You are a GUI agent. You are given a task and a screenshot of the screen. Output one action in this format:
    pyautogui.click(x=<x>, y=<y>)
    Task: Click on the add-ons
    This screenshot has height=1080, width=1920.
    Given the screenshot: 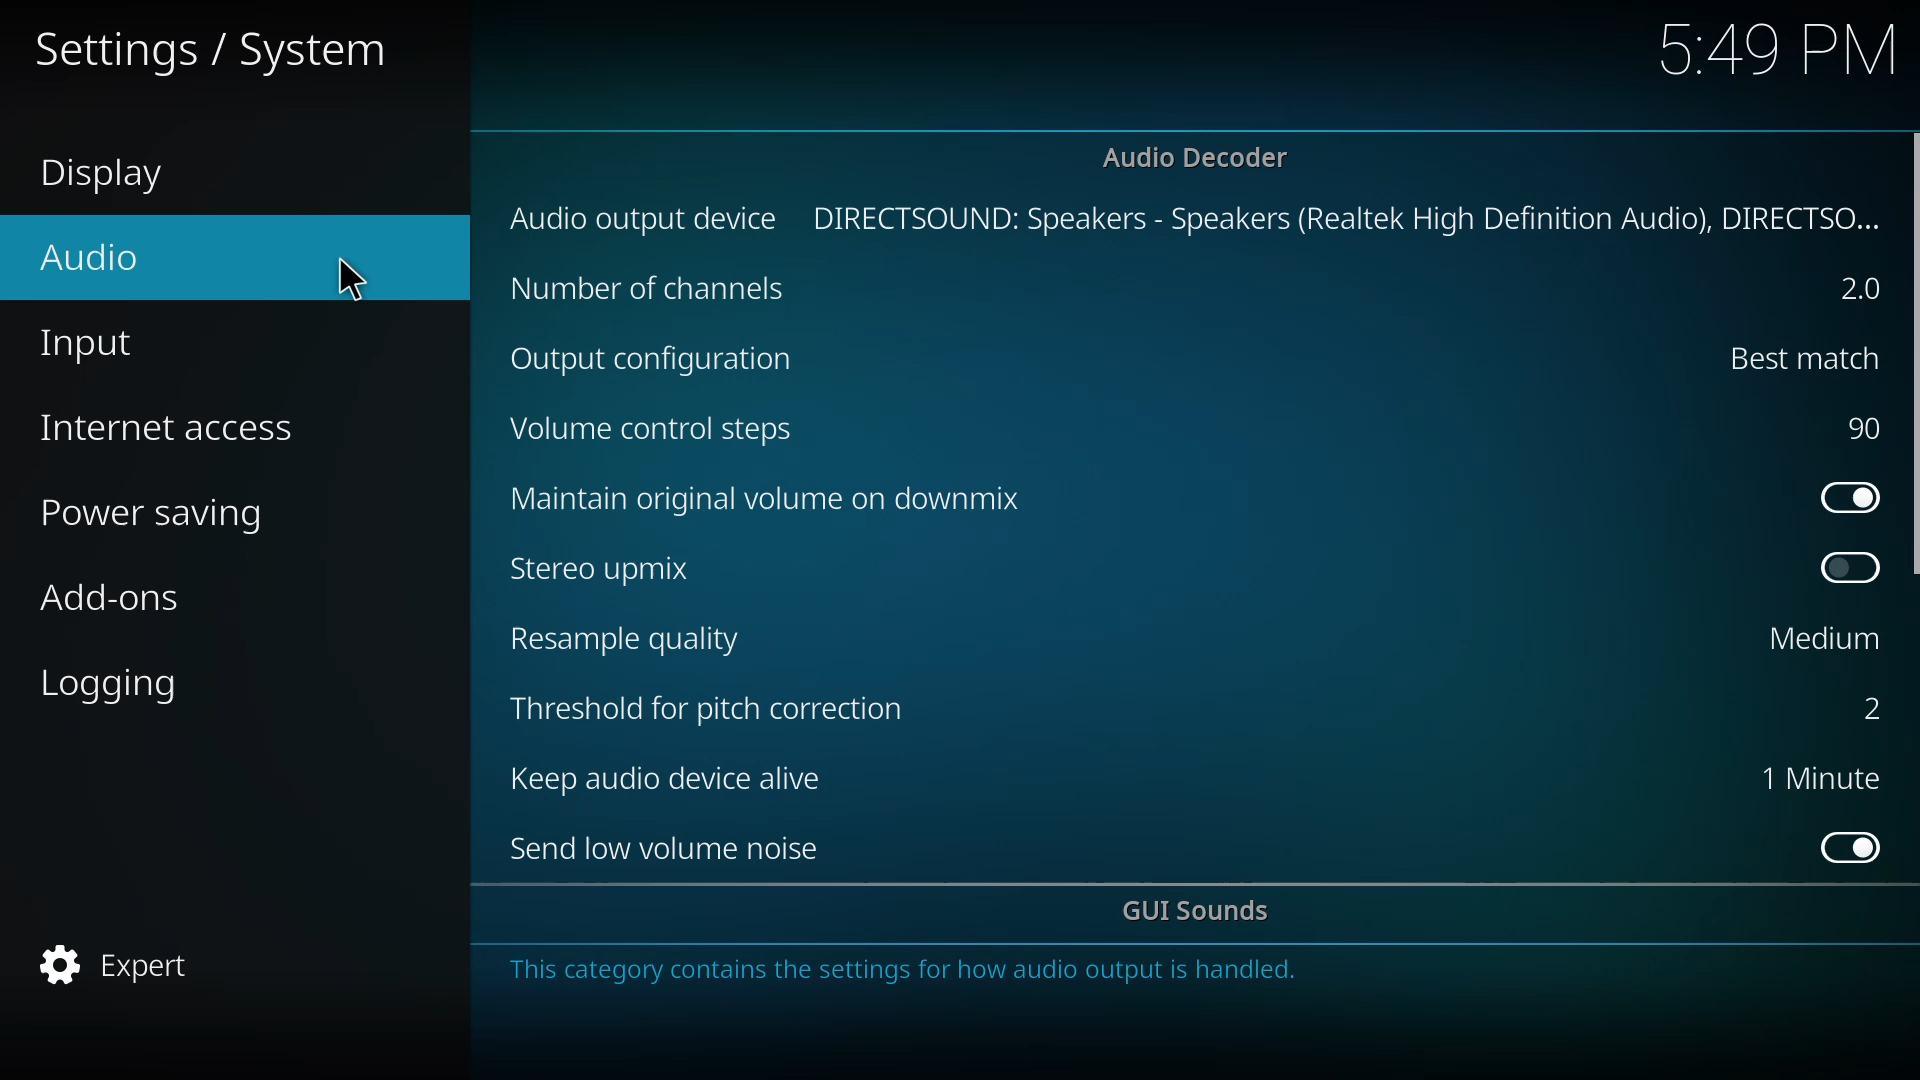 What is the action you would take?
    pyautogui.click(x=115, y=599)
    